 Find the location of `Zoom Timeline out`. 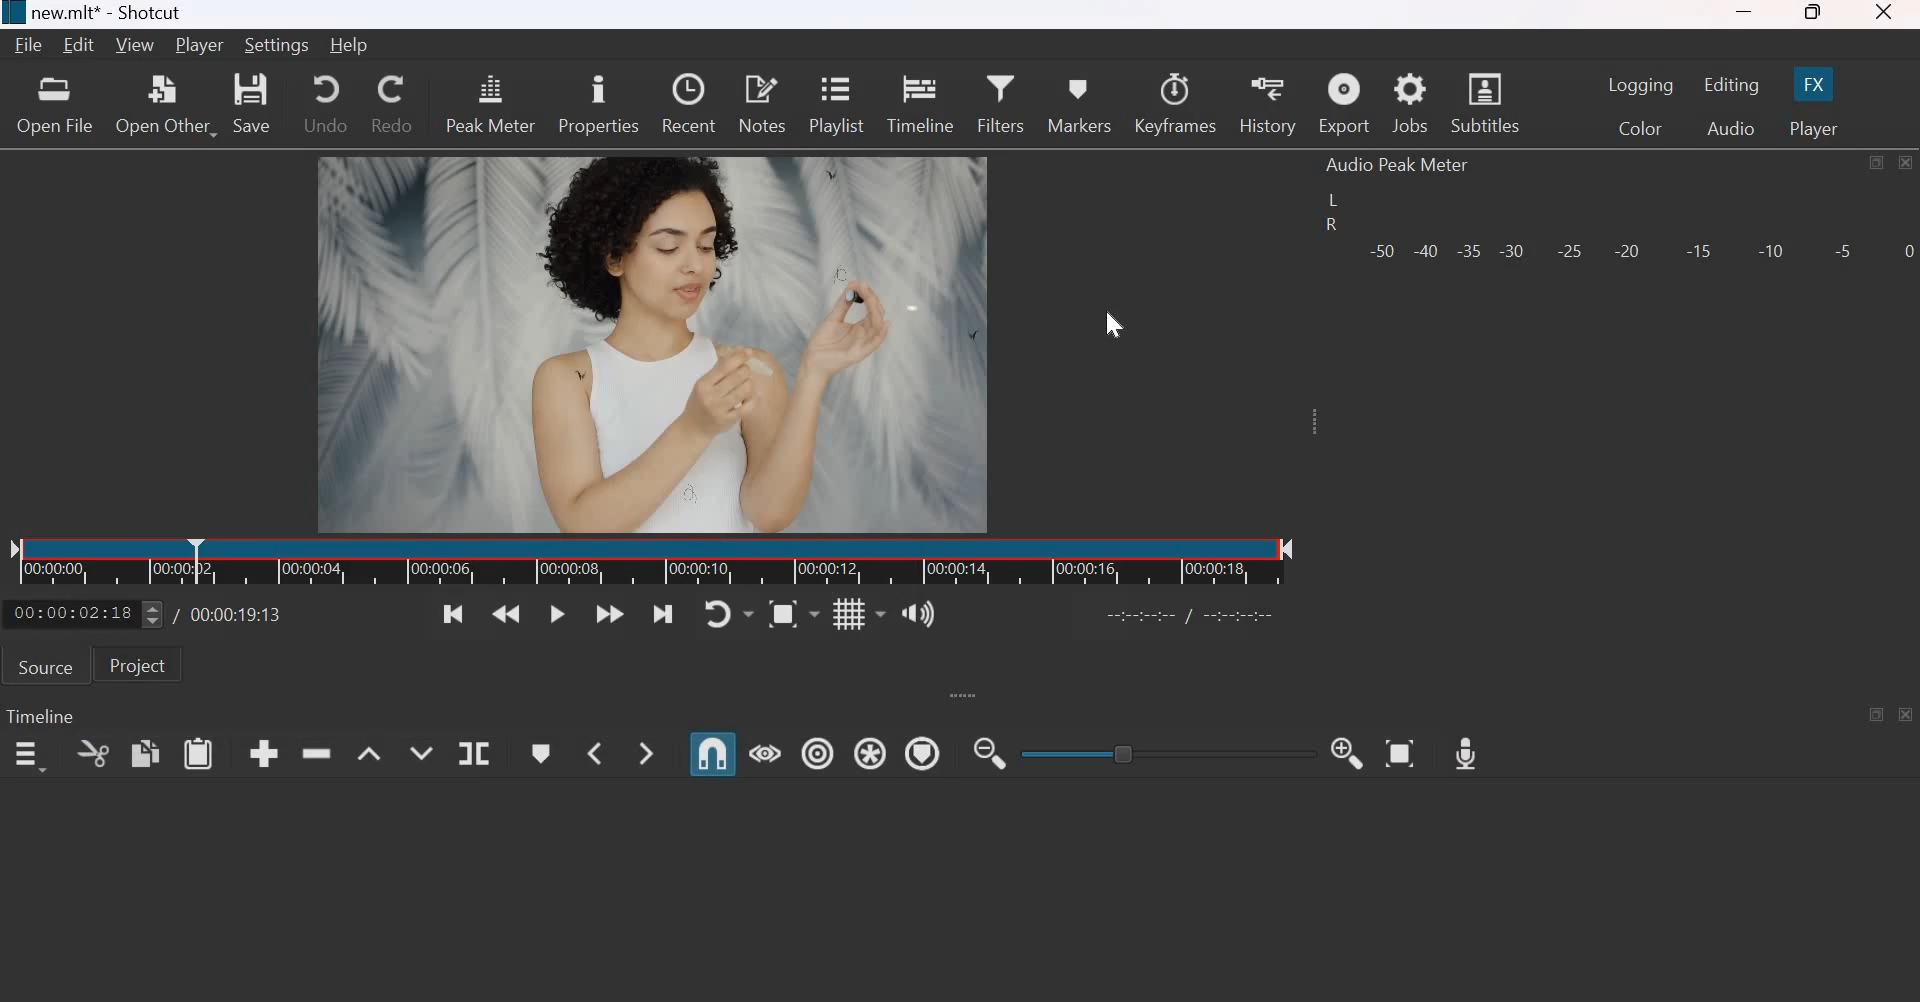

Zoom Timeline out is located at coordinates (992, 753).